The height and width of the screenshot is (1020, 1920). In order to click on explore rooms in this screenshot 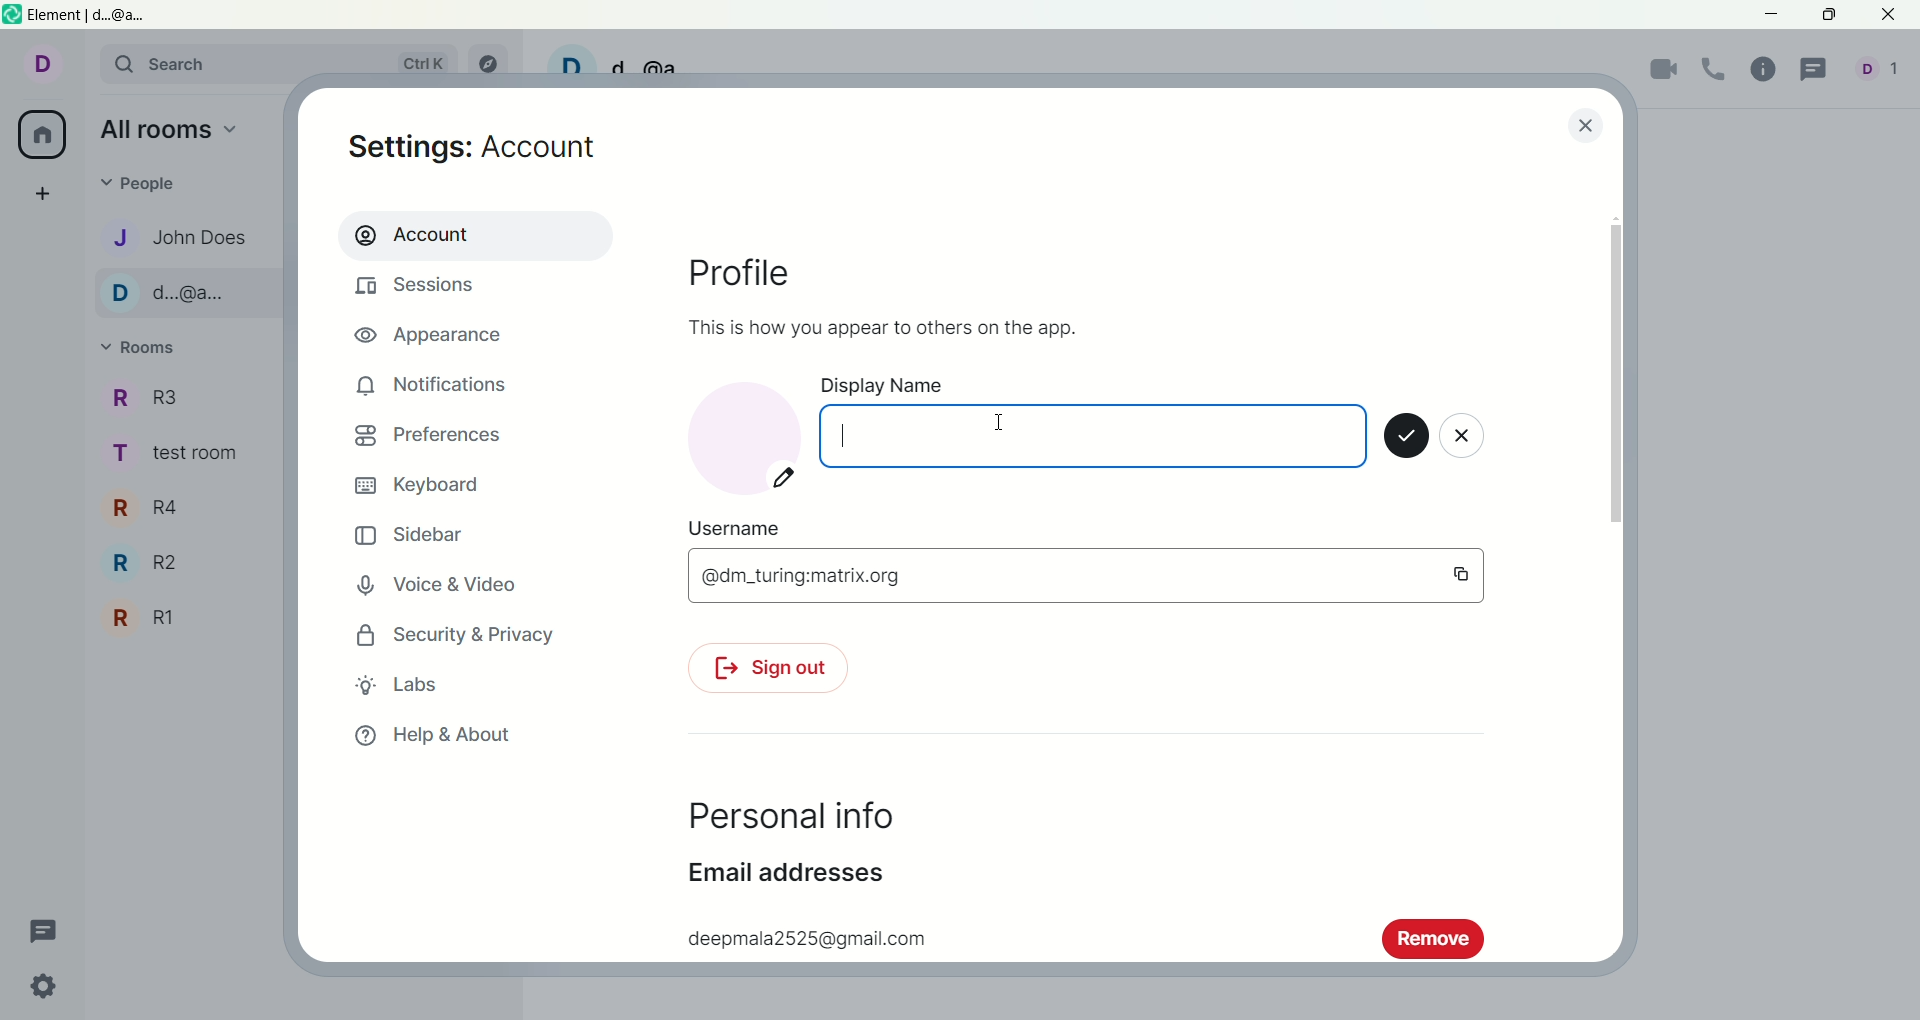, I will do `click(494, 63)`.